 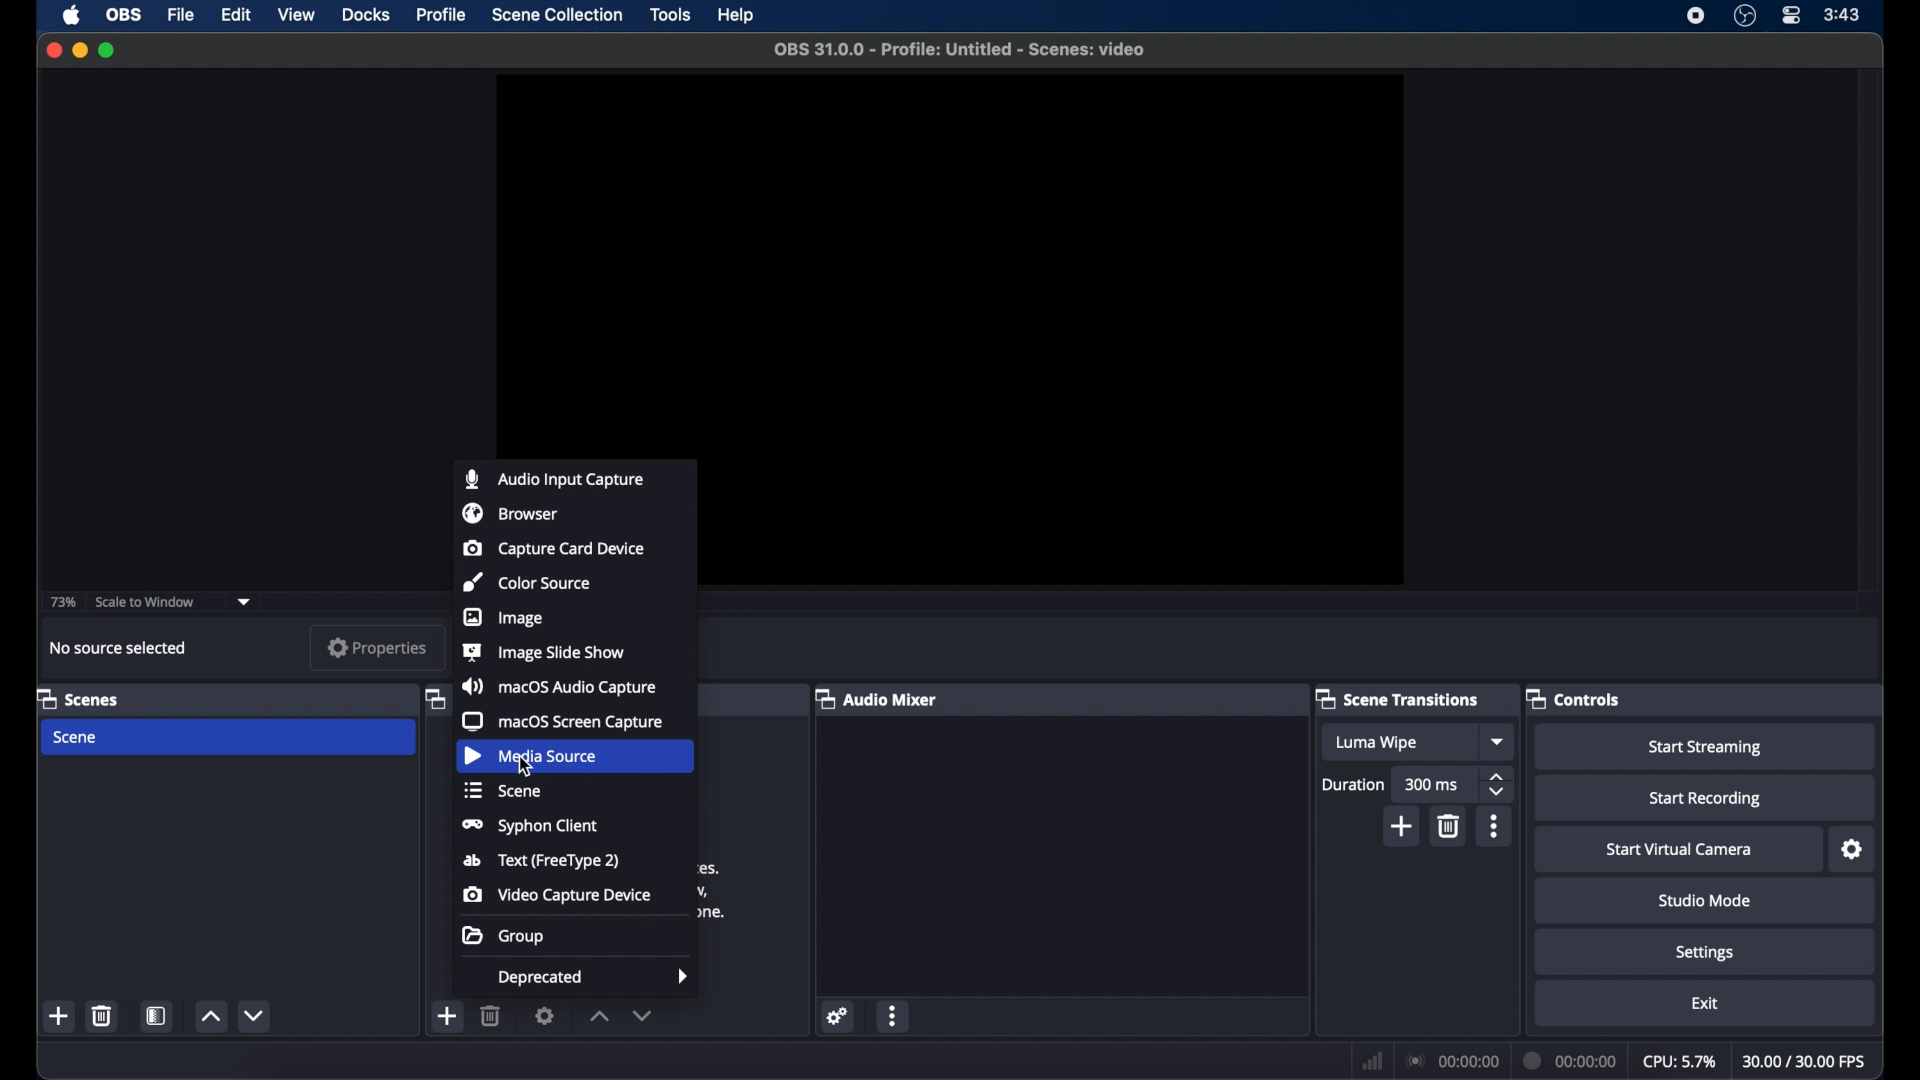 I want to click on docks, so click(x=367, y=15).